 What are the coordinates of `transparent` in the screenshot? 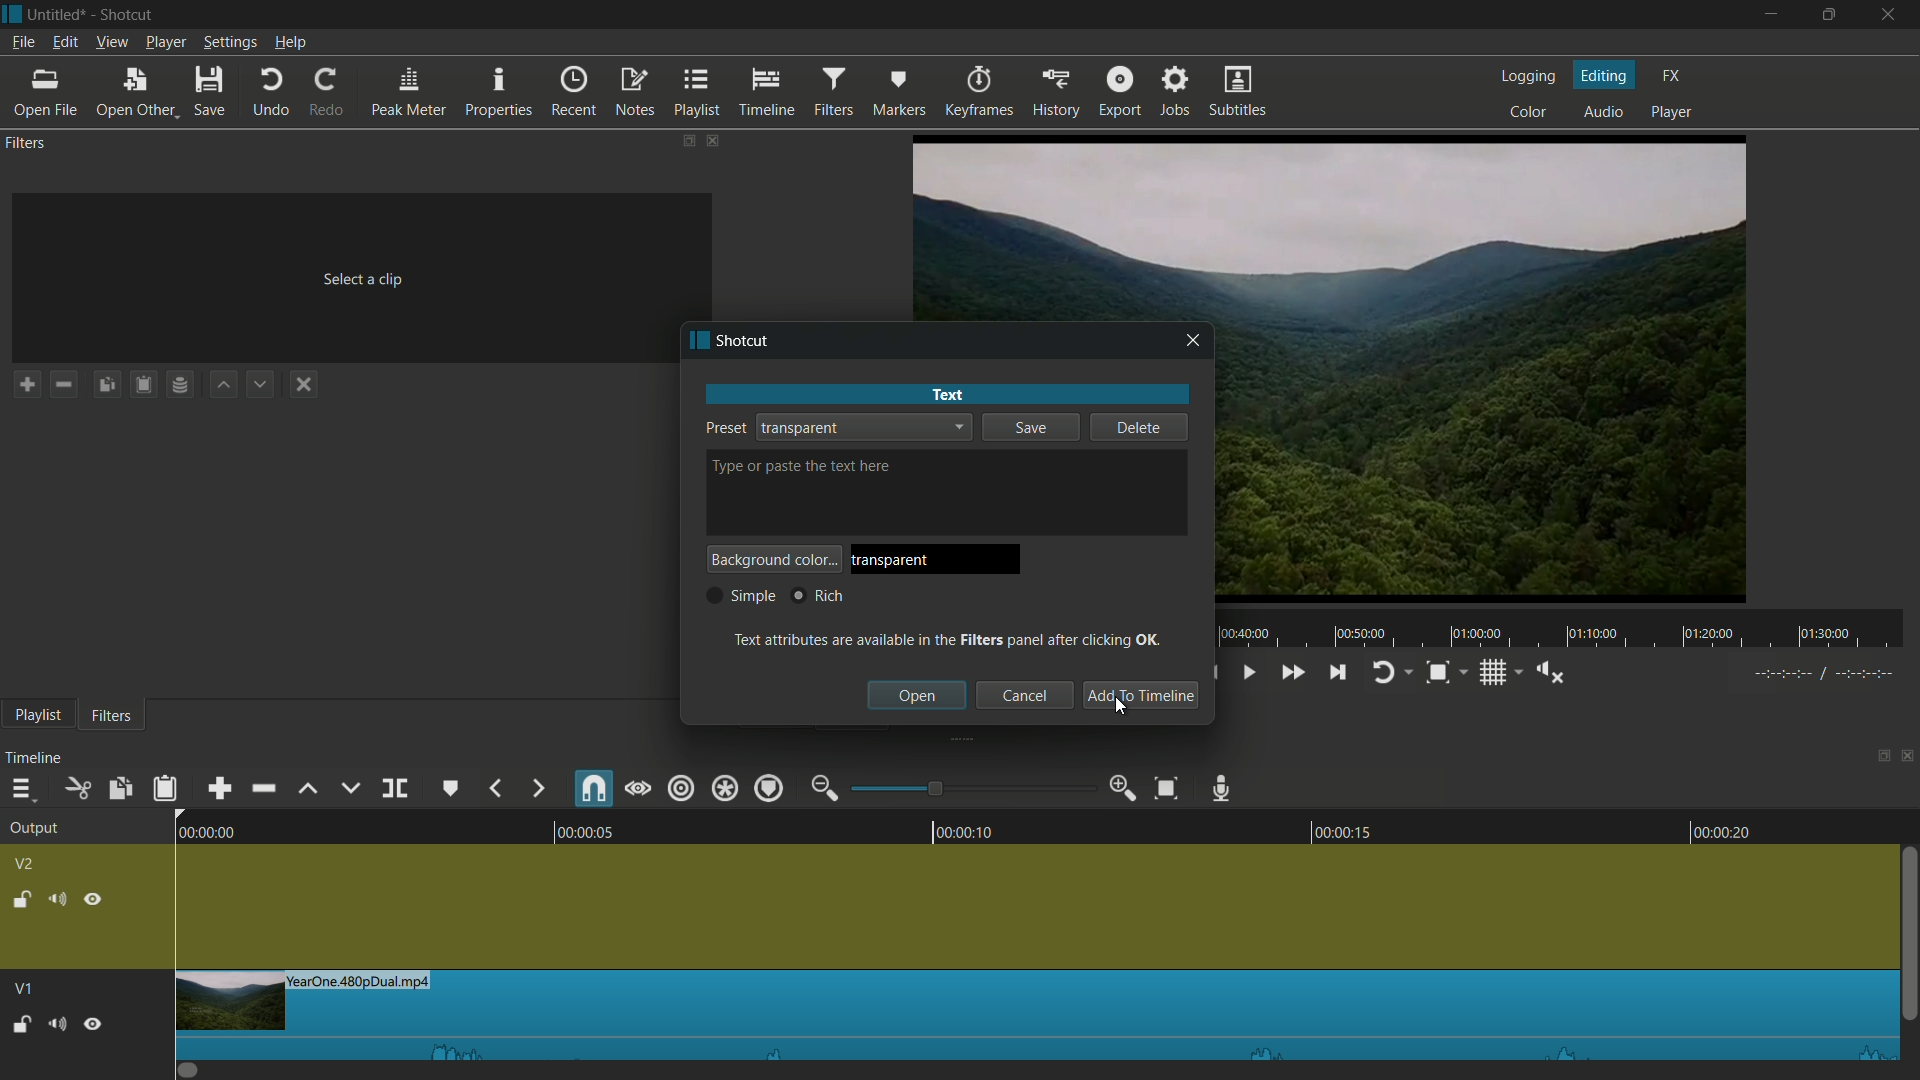 It's located at (896, 560).